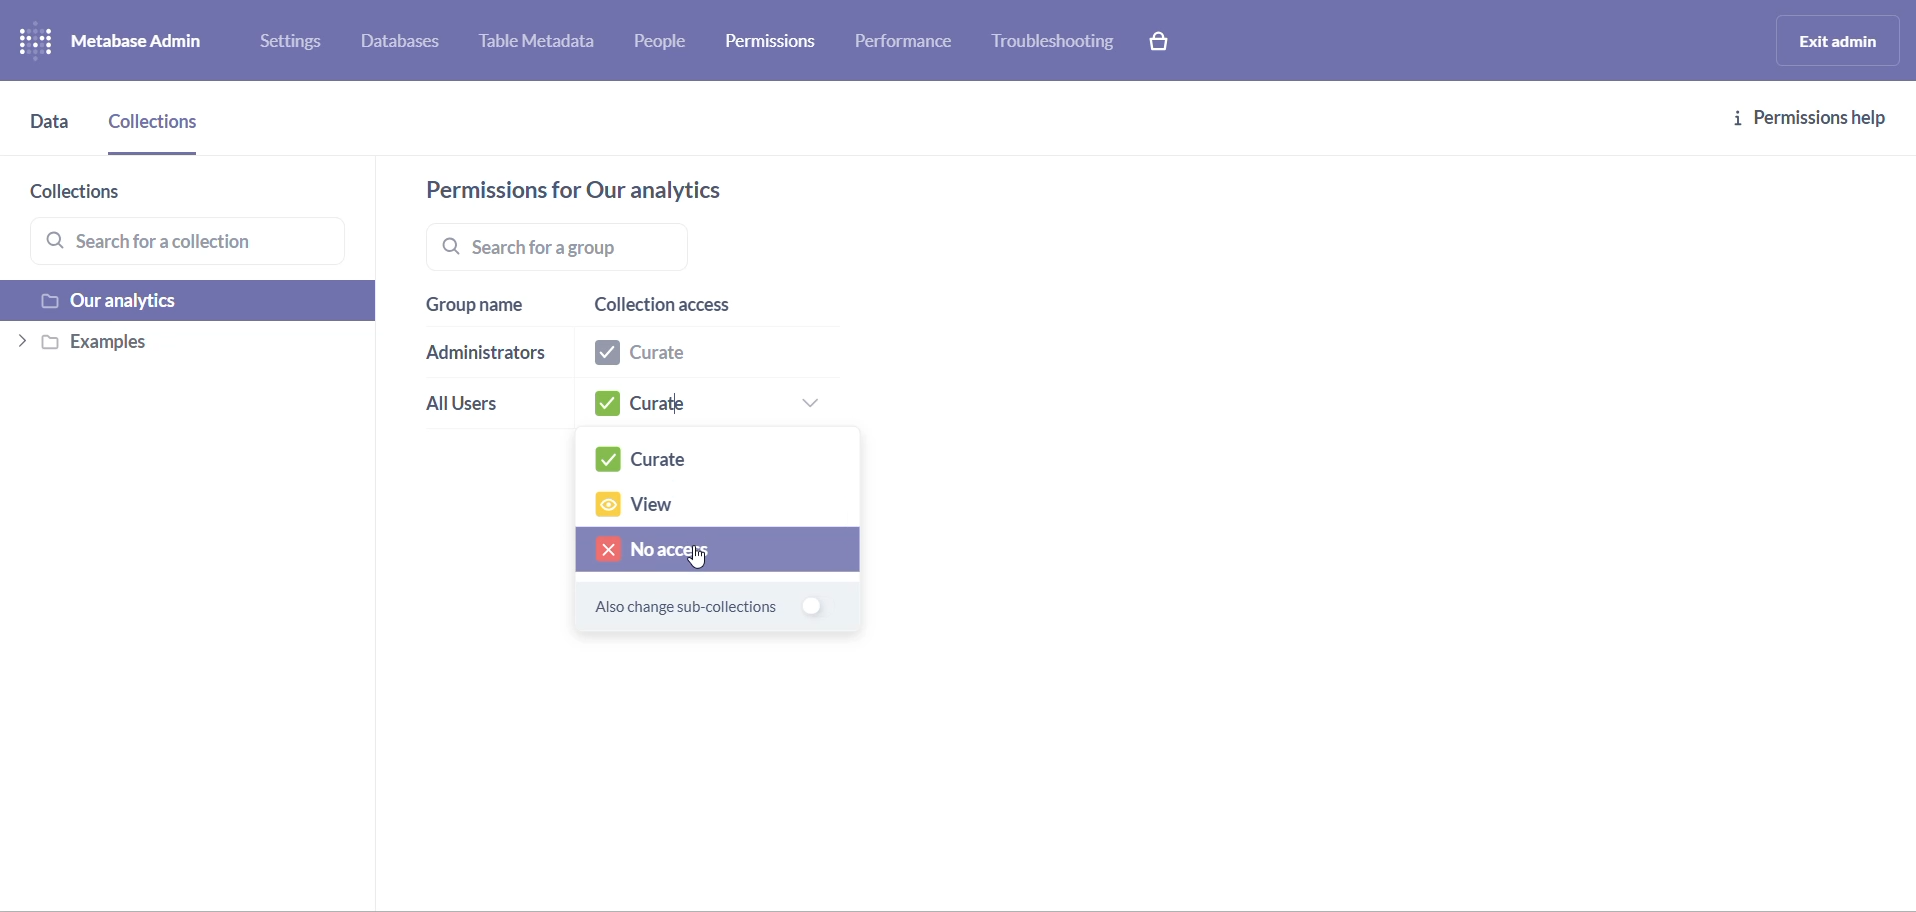 Image resolution: width=1916 pixels, height=912 pixels. I want to click on data, so click(51, 132).